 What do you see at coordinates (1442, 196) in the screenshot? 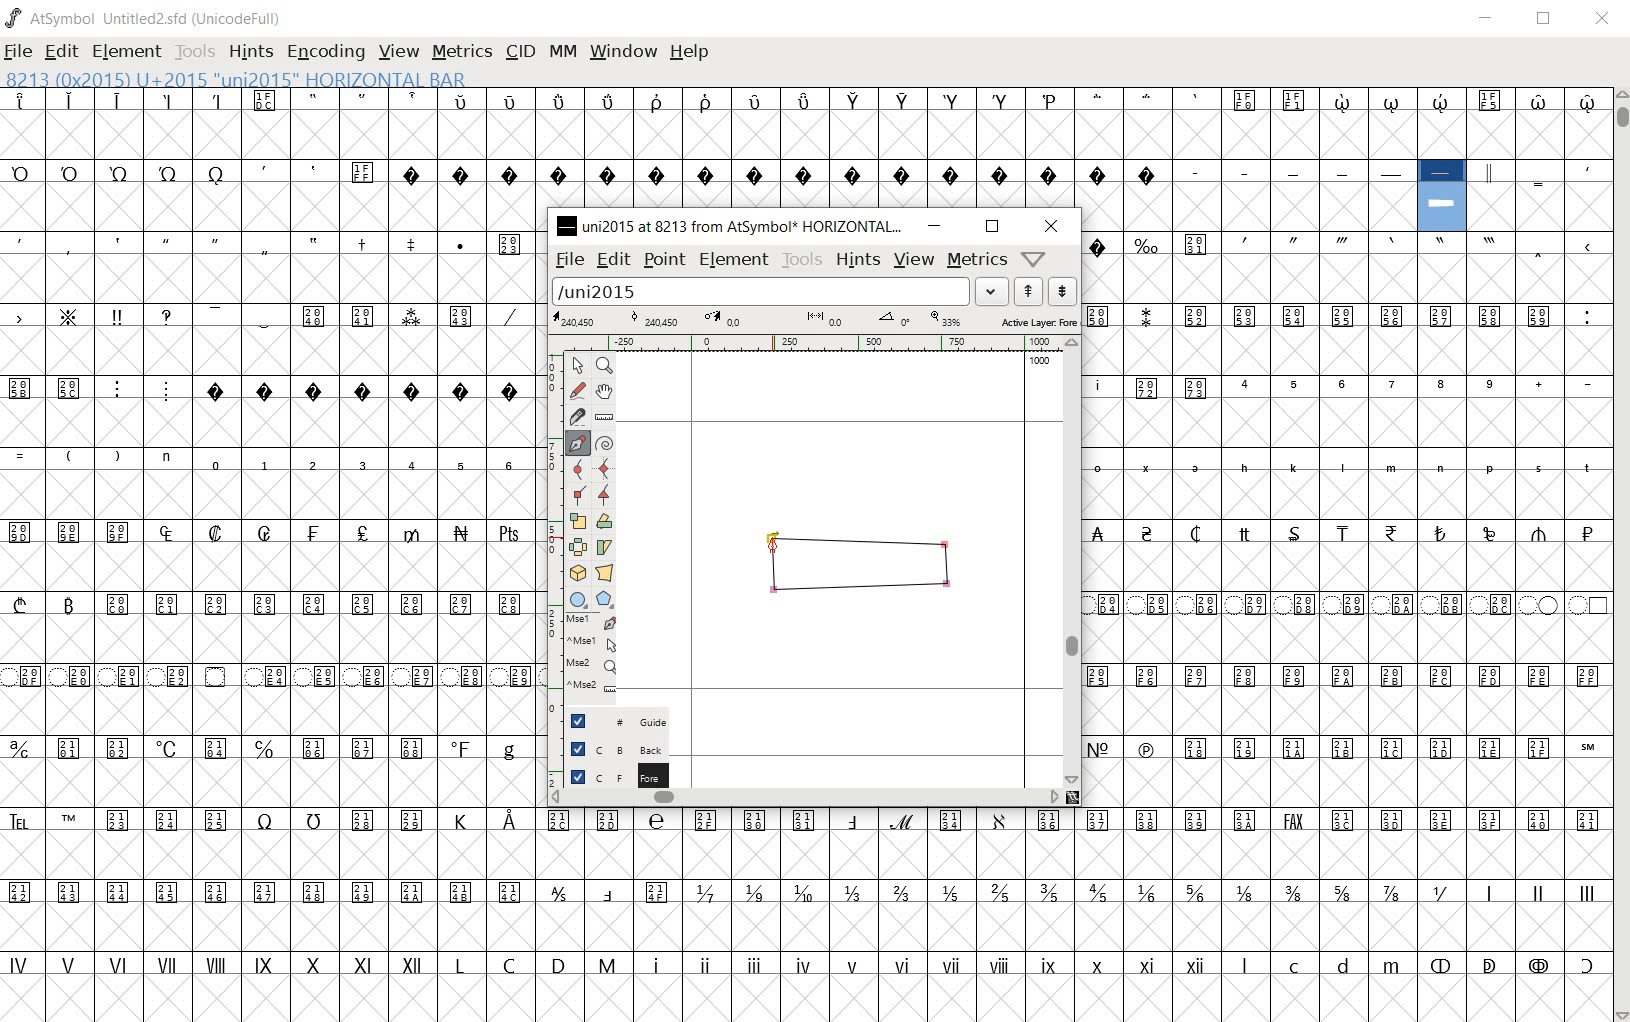
I see `8213 (0x2015) U+2015 "uni2015" HORIZONTAL BAR` at bounding box center [1442, 196].